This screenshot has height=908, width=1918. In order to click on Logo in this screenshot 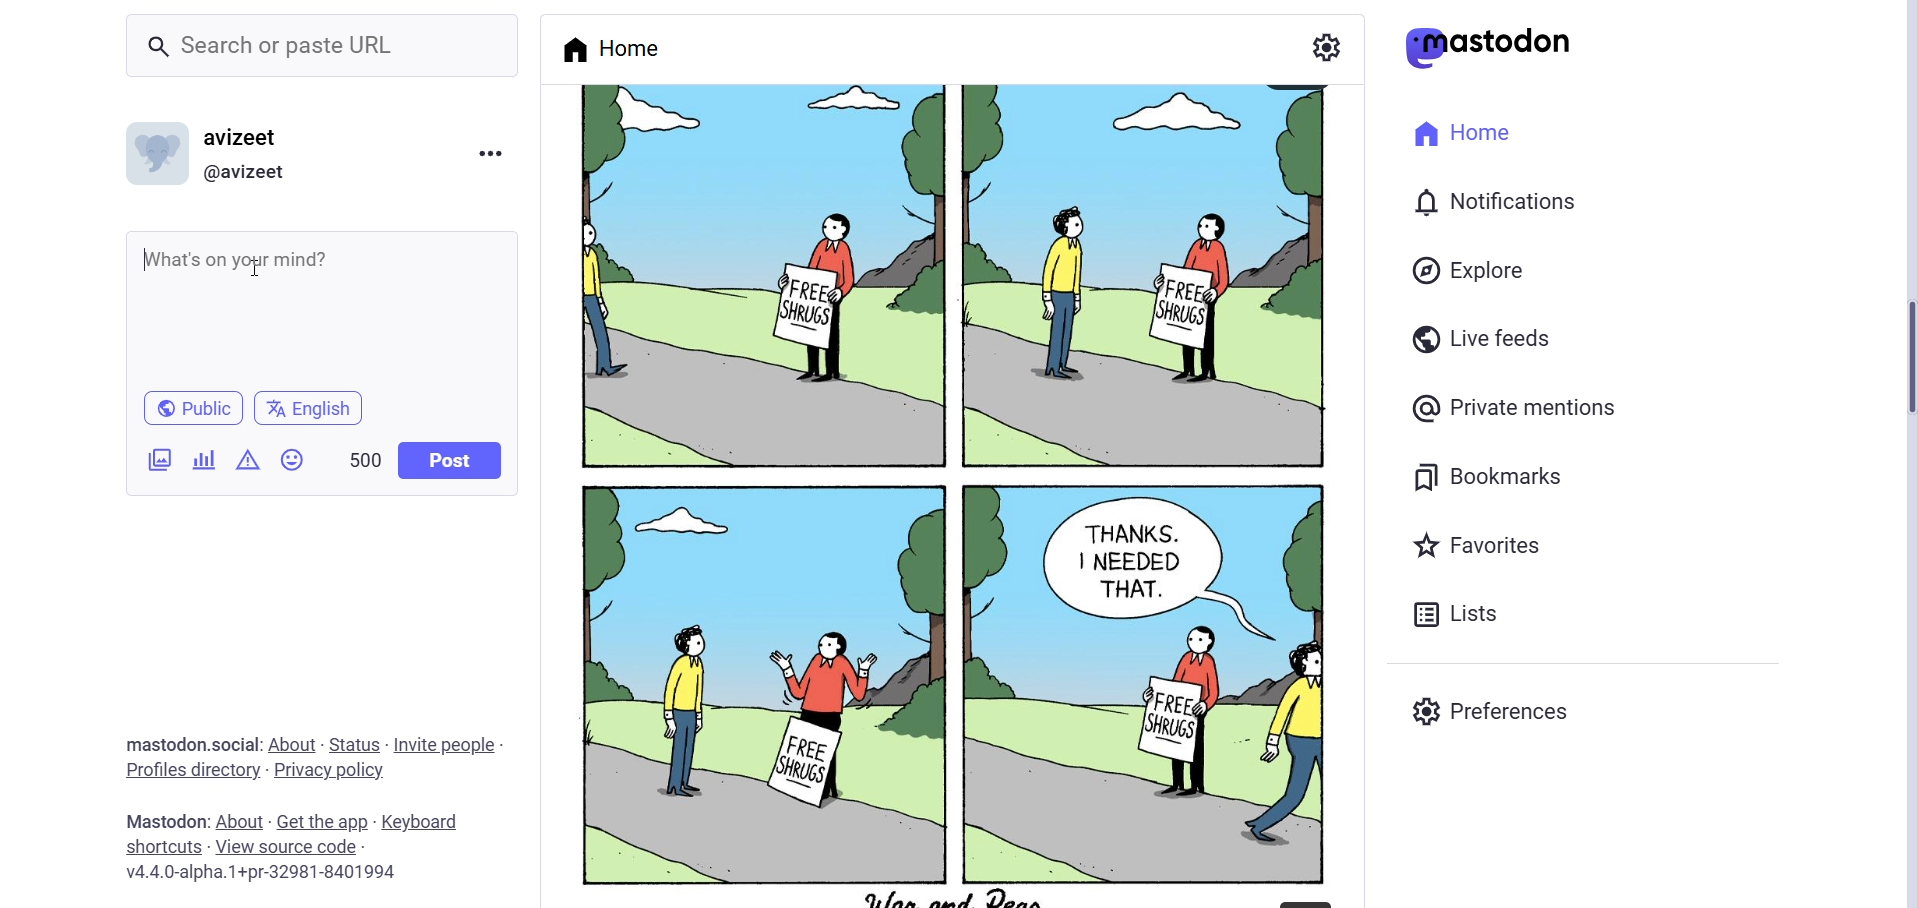, I will do `click(1490, 48)`.